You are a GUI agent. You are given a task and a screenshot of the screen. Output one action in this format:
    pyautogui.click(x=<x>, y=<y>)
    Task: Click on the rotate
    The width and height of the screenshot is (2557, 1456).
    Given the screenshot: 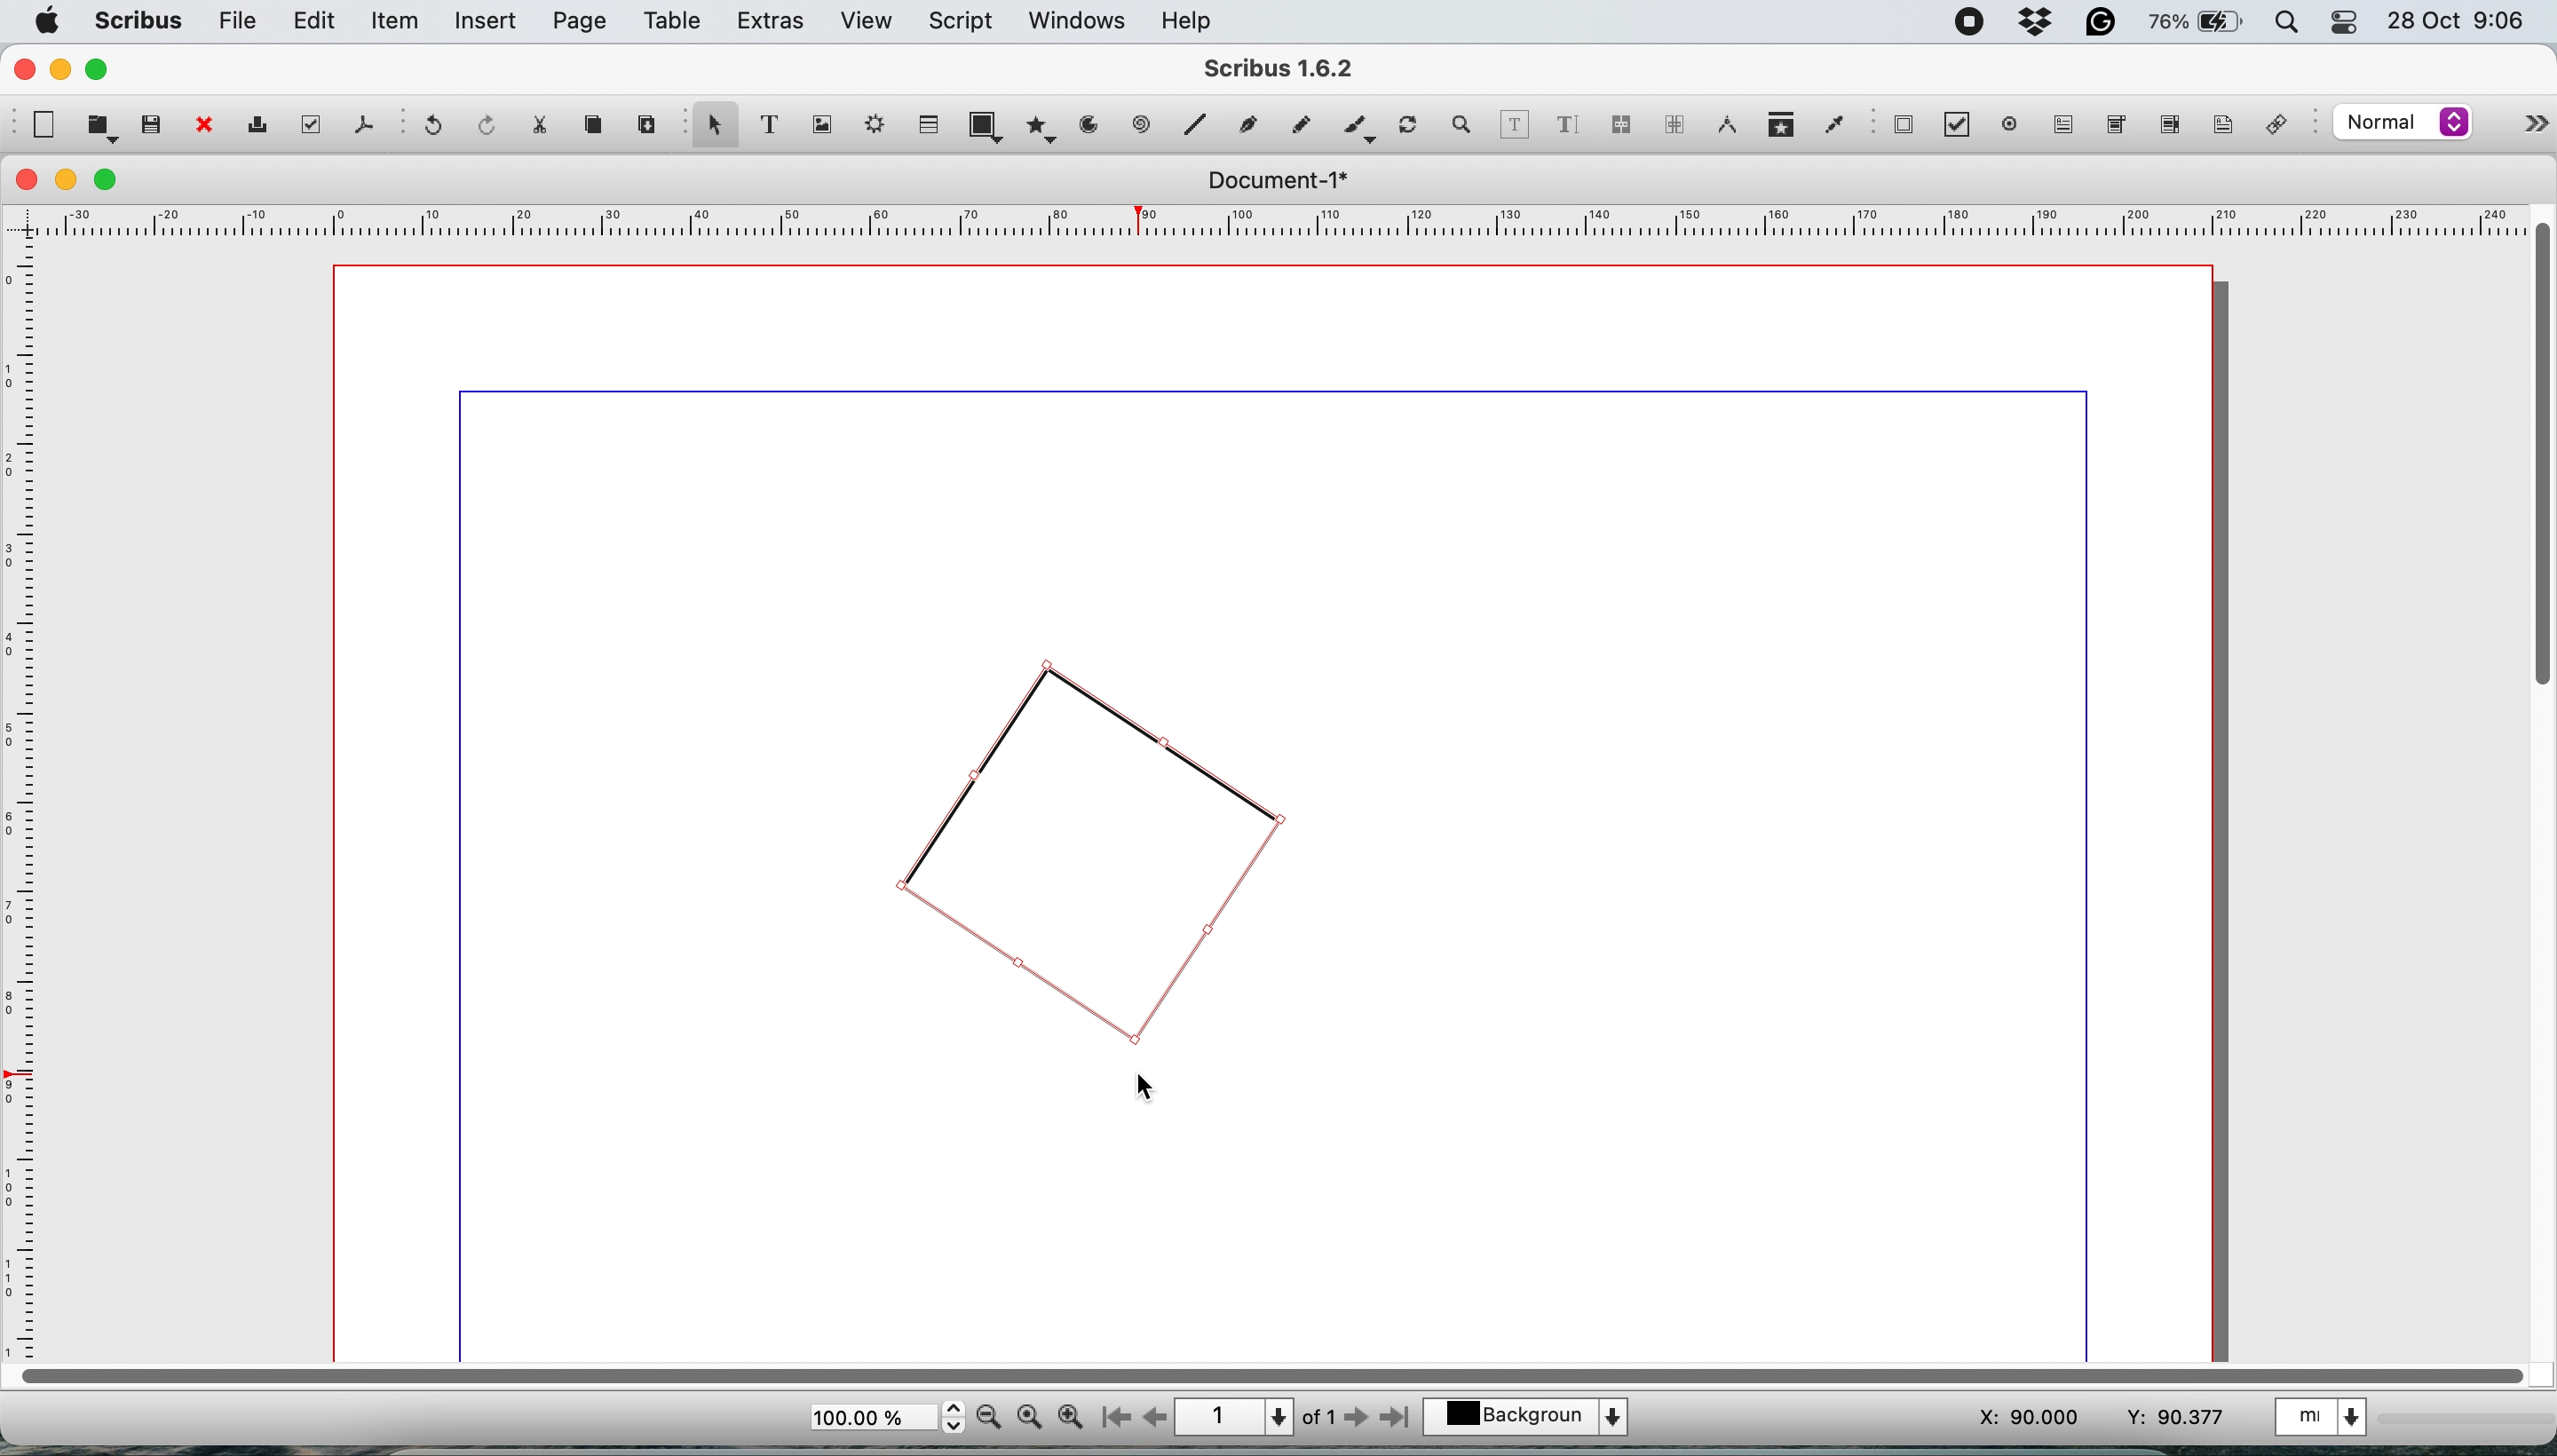 What is the action you would take?
    pyautogui.click(x=1411, y=118)
    